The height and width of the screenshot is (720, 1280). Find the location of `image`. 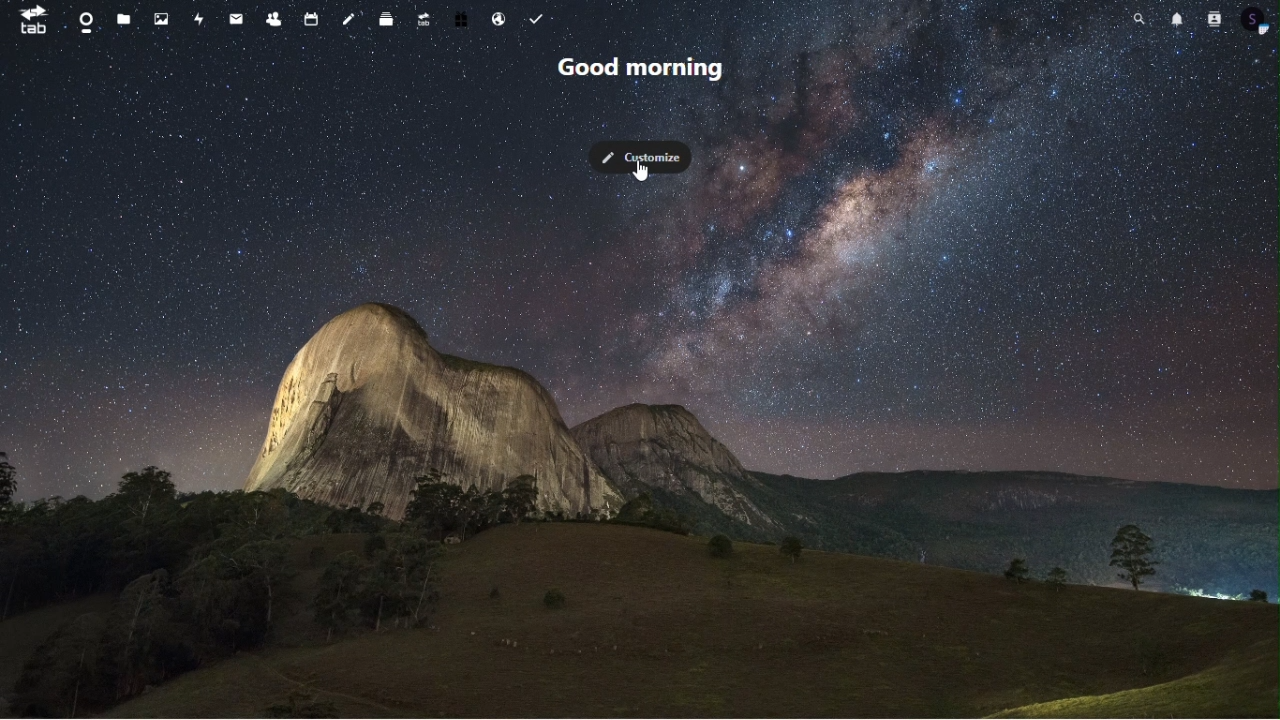

image is located at coordinates (166, 20).